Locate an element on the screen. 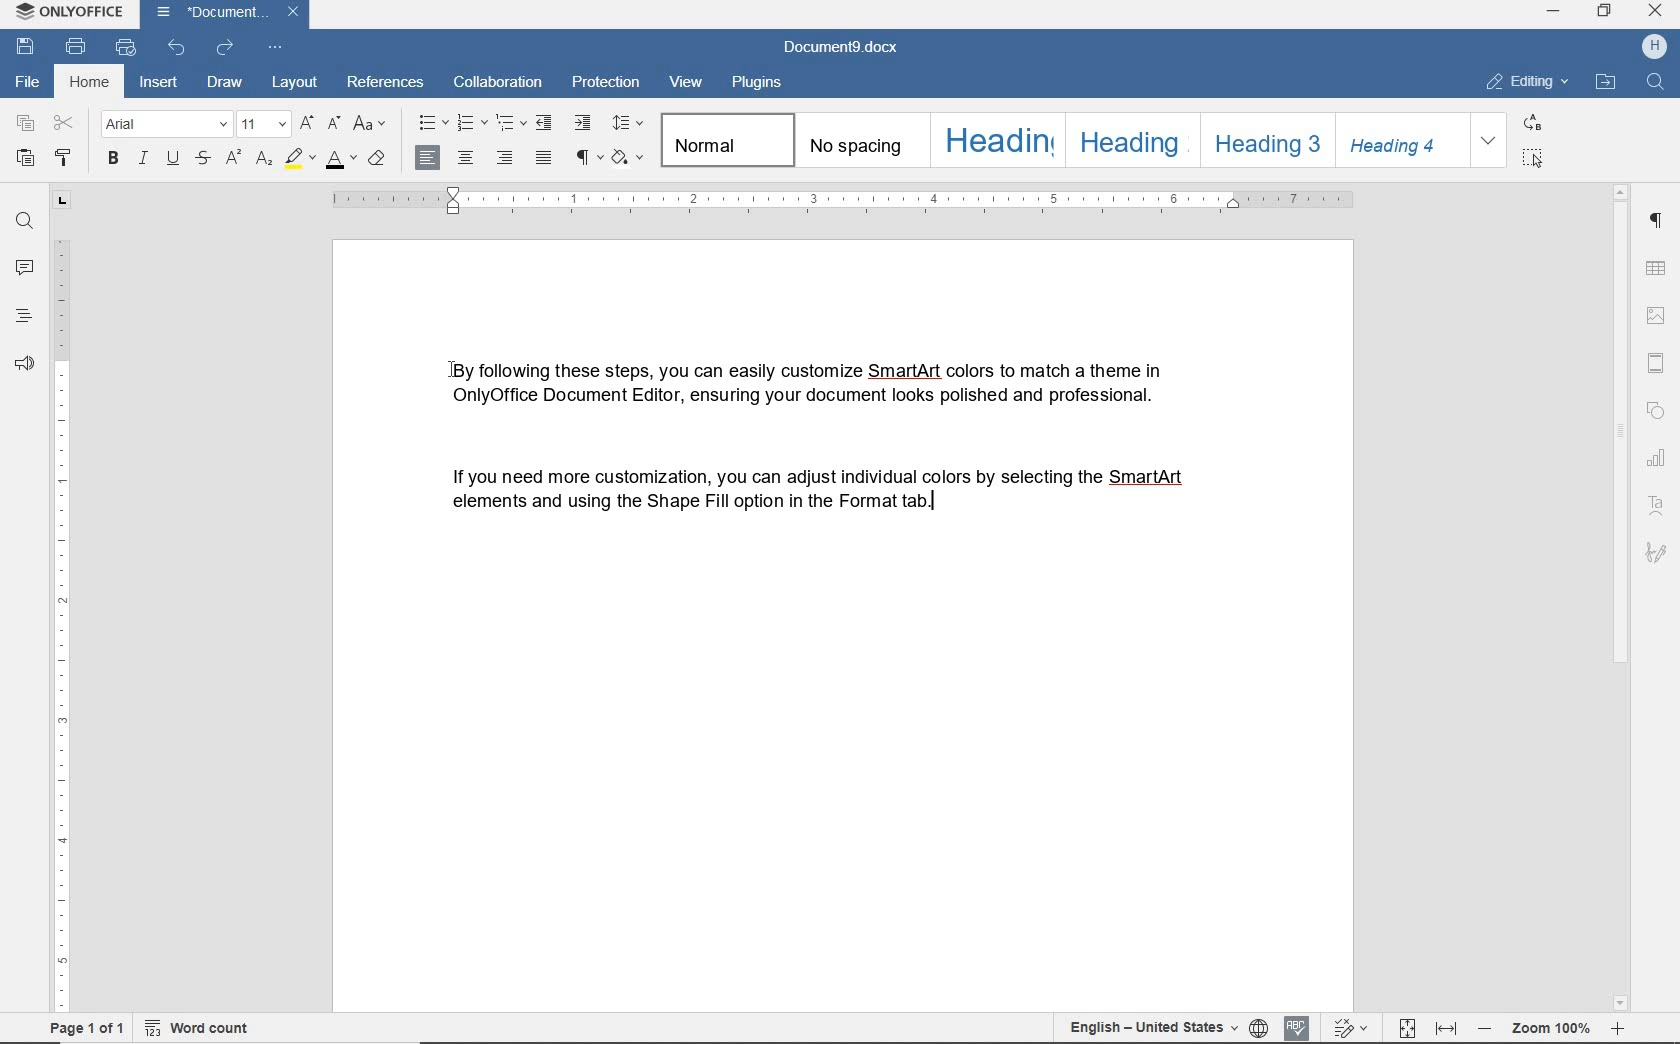  align right is located at coordinates (503, 157).